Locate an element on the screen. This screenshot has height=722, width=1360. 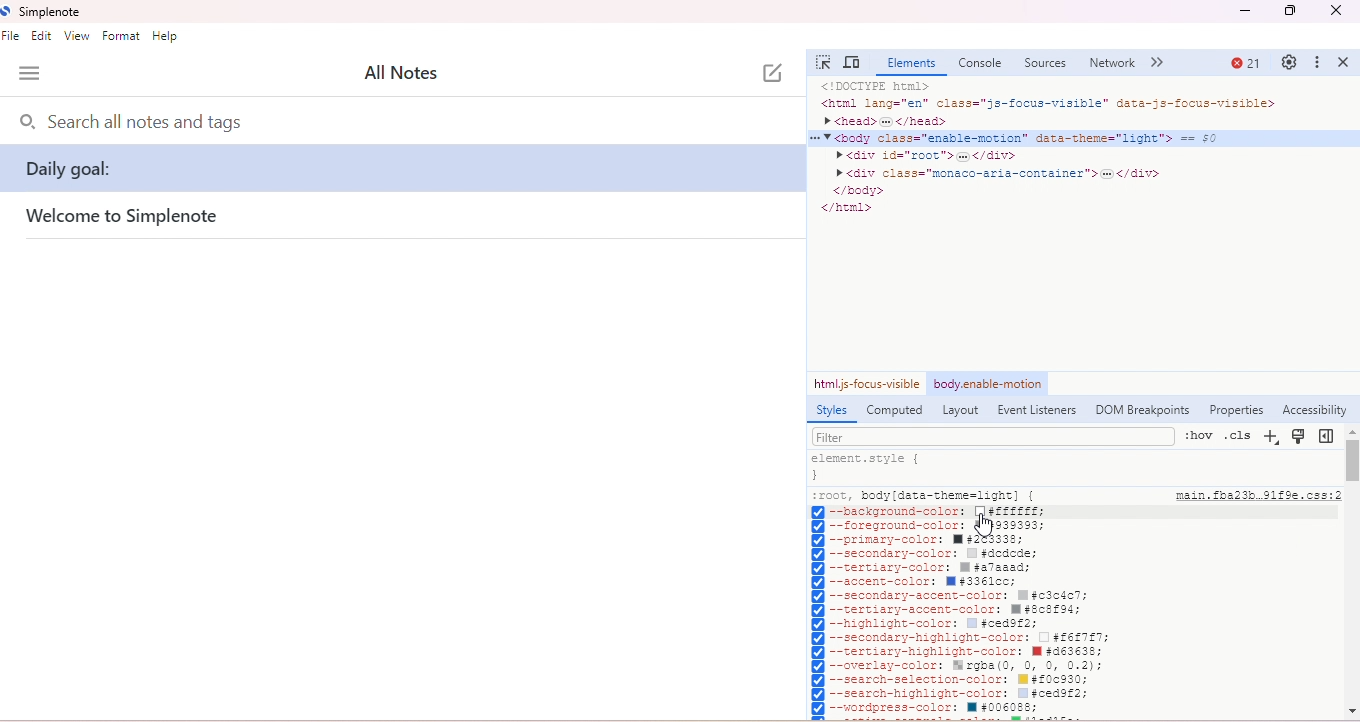
:root, body [data-theme=light]  { is located at coordinates (927, 495).